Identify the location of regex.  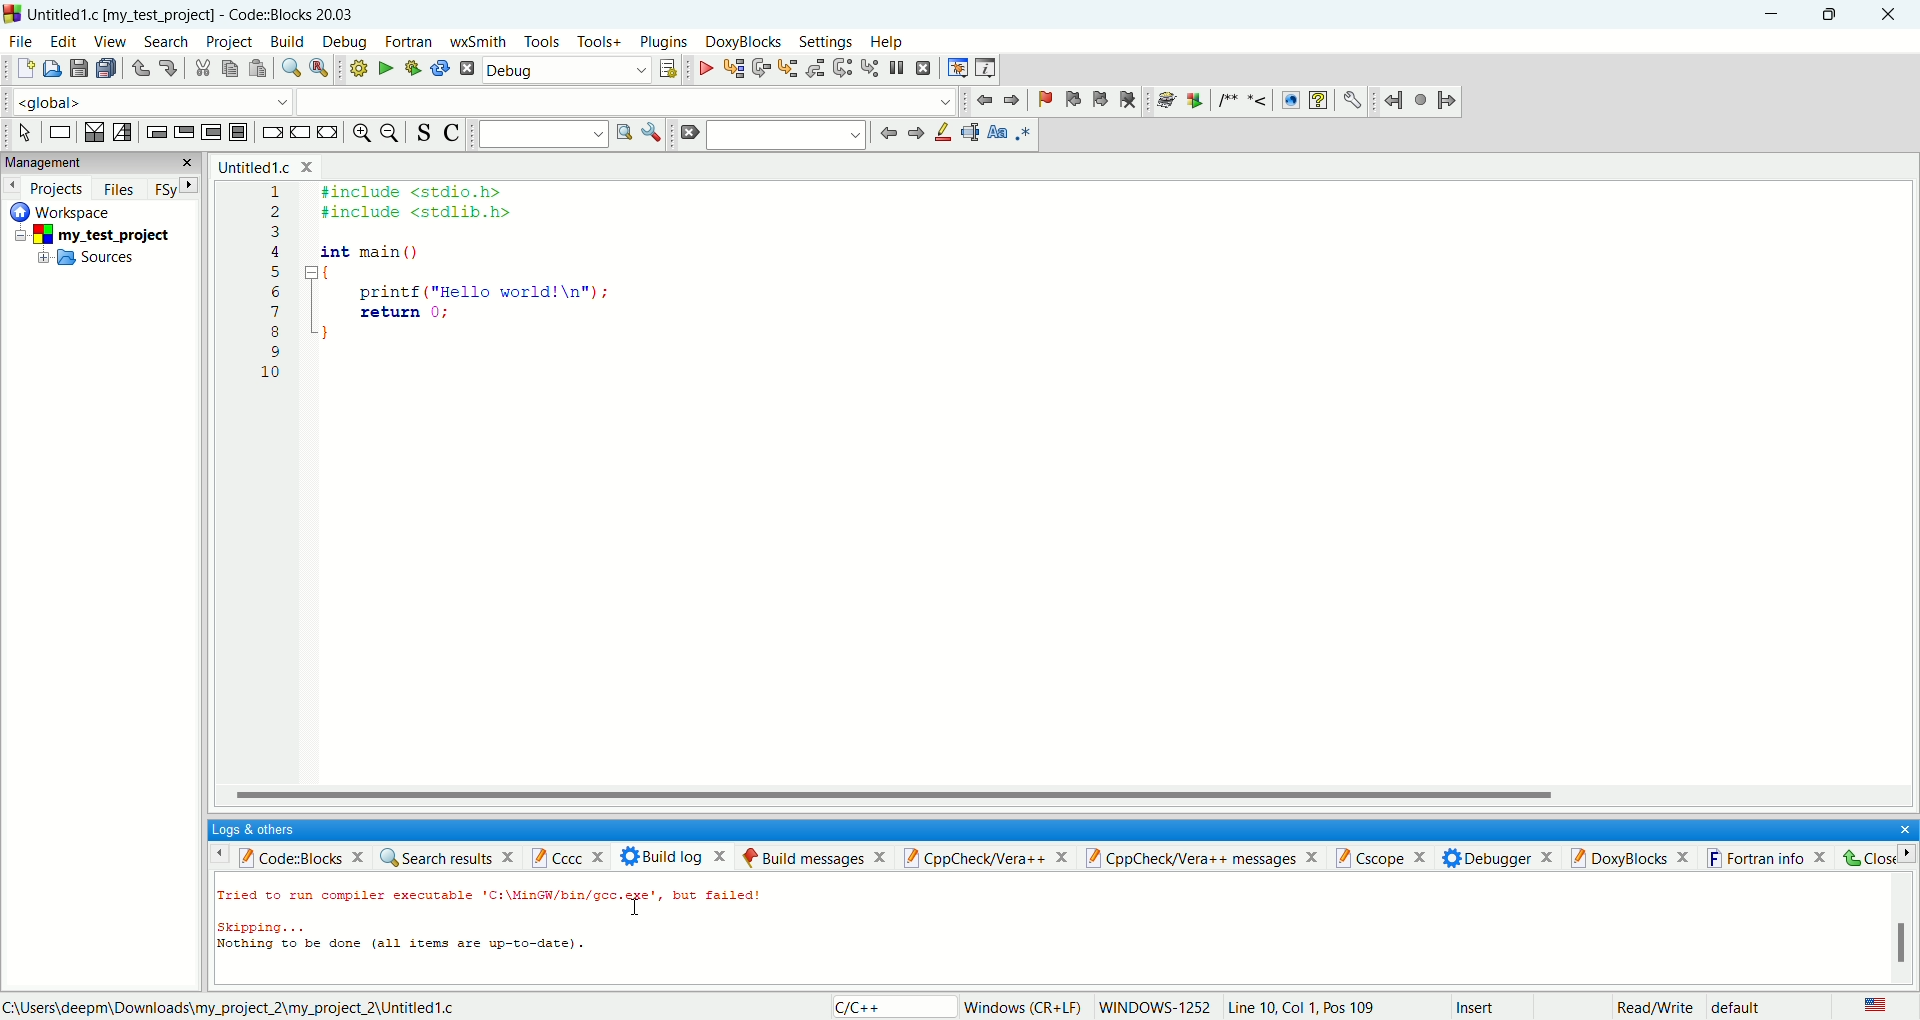
(1025, 132).